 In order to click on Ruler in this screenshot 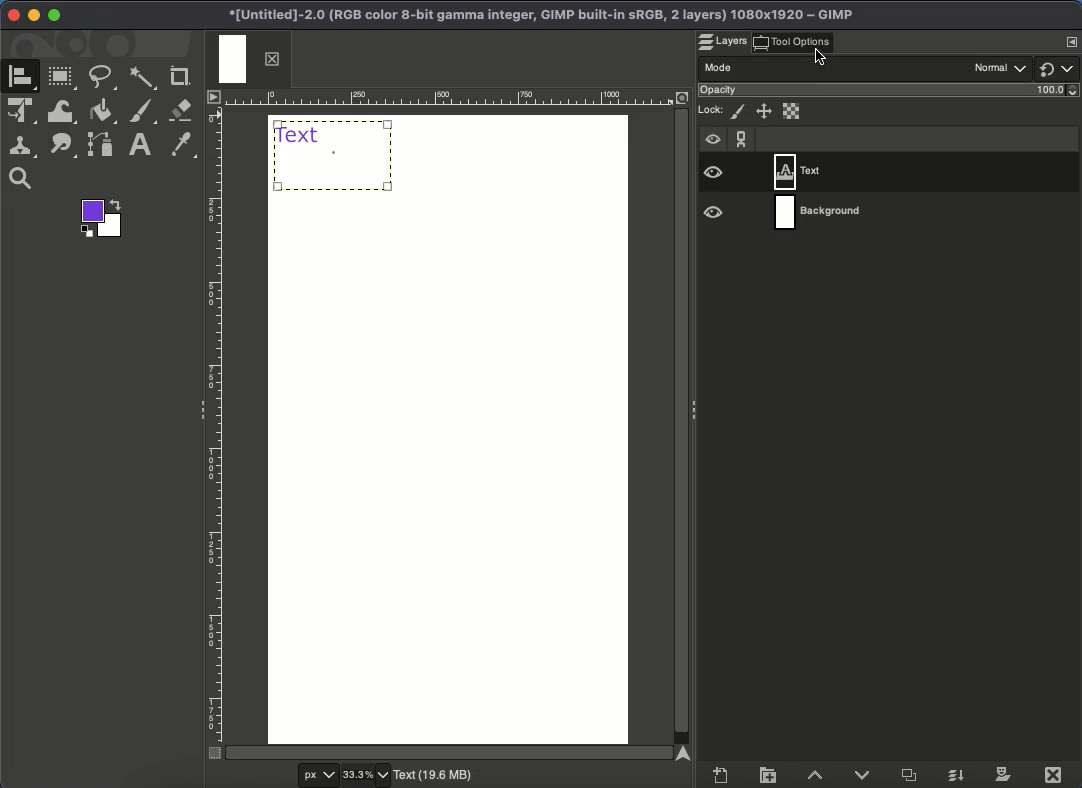, I will do `click(466, 98)`.